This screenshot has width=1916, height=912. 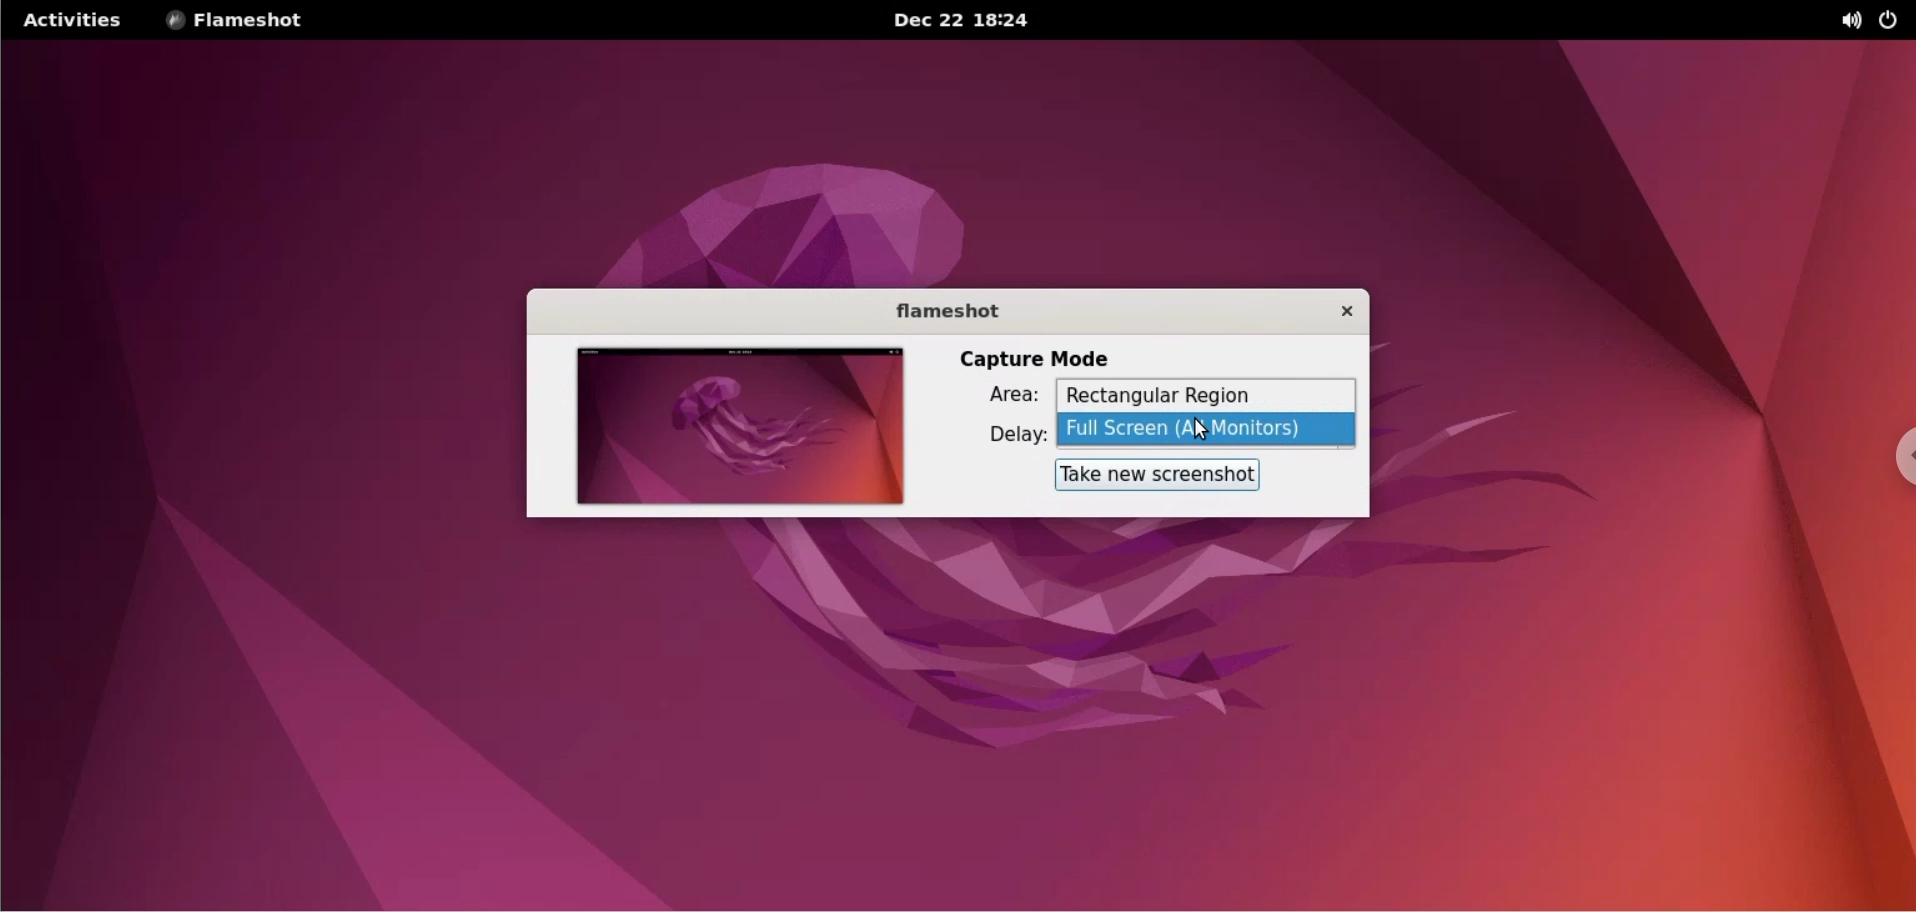 I want to click on chrome options, so click(x=1898, y=441).